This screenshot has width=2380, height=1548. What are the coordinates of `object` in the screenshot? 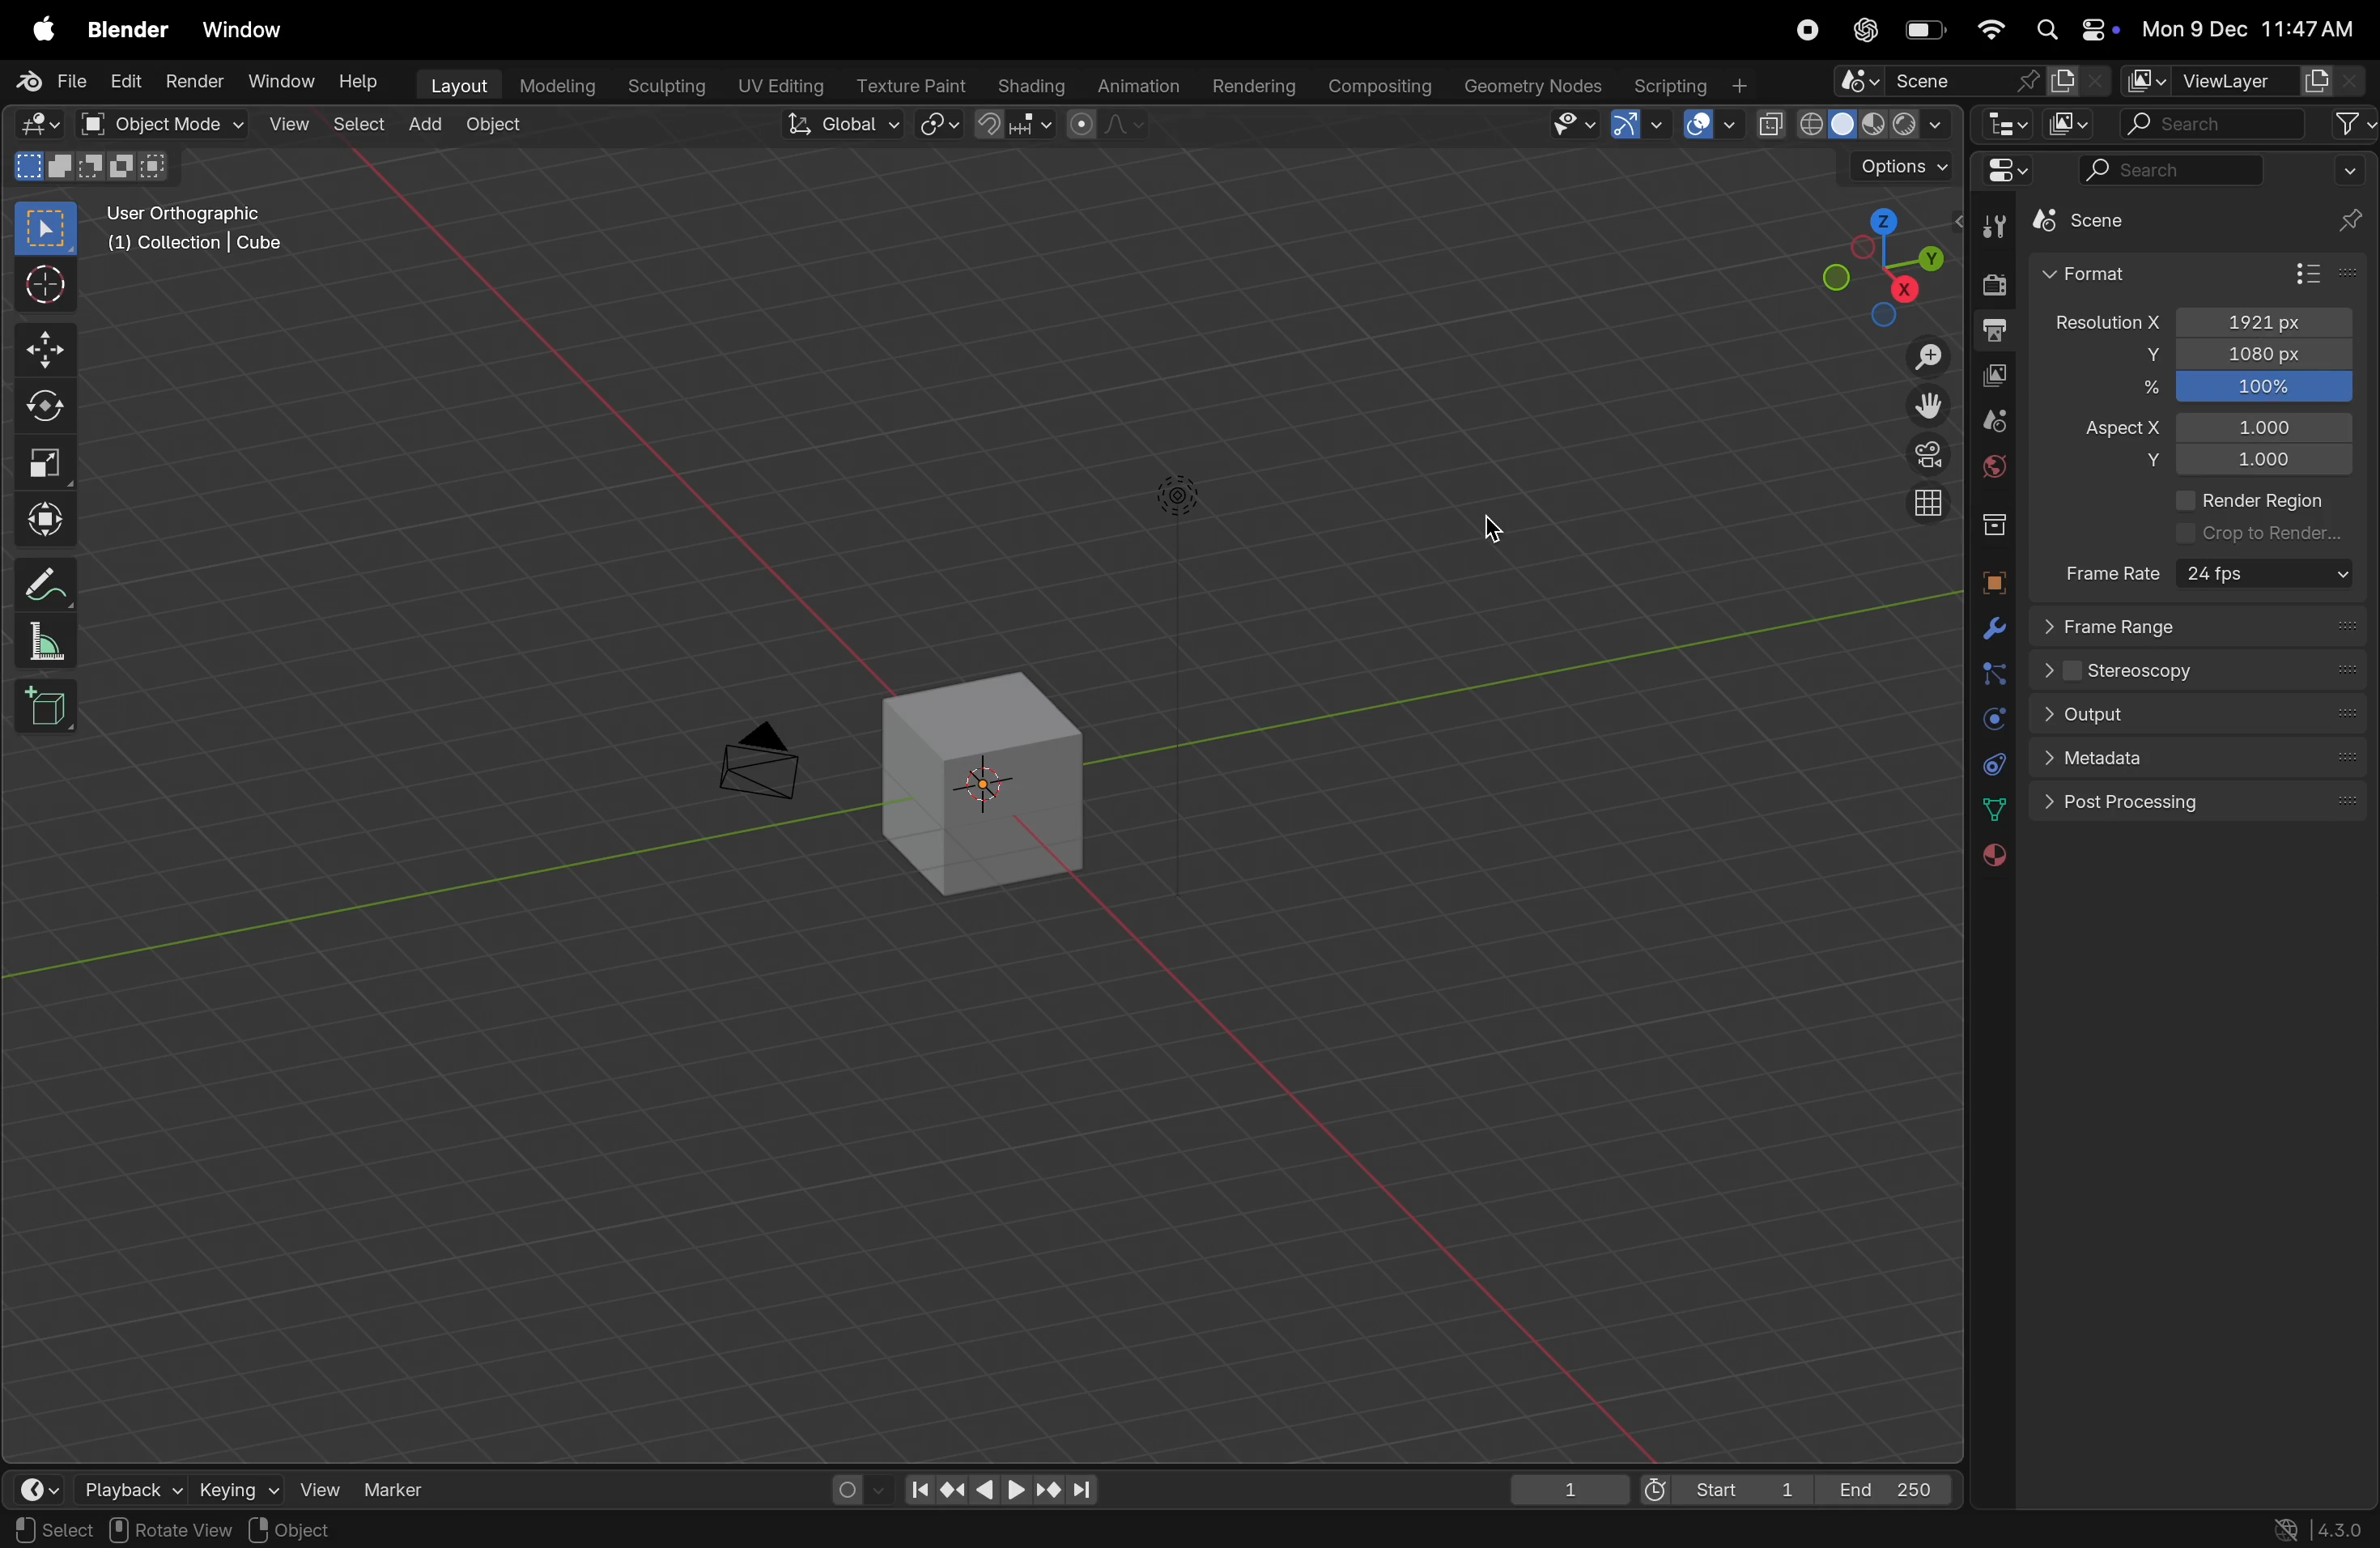 It's located at (490, 129).